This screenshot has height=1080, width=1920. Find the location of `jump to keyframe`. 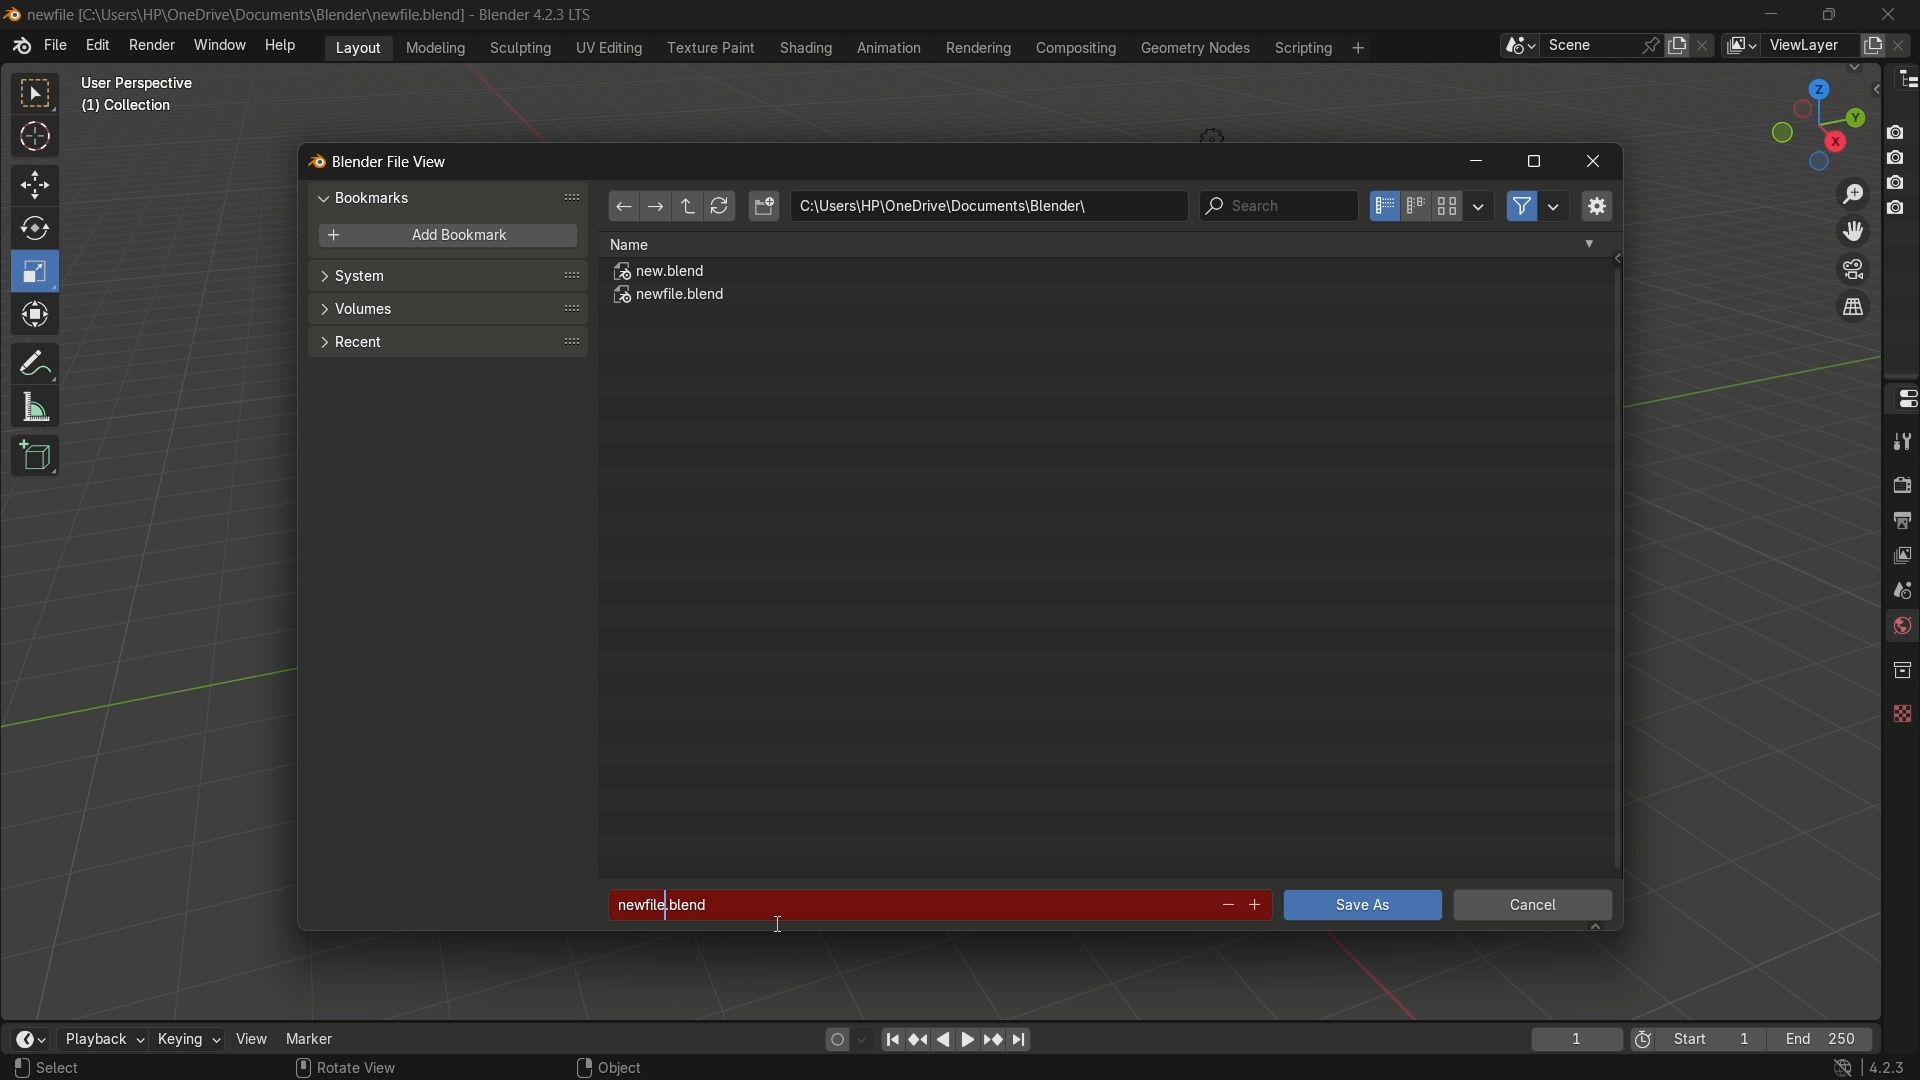

jump to keyframe is located at coordinates (919, 1037).